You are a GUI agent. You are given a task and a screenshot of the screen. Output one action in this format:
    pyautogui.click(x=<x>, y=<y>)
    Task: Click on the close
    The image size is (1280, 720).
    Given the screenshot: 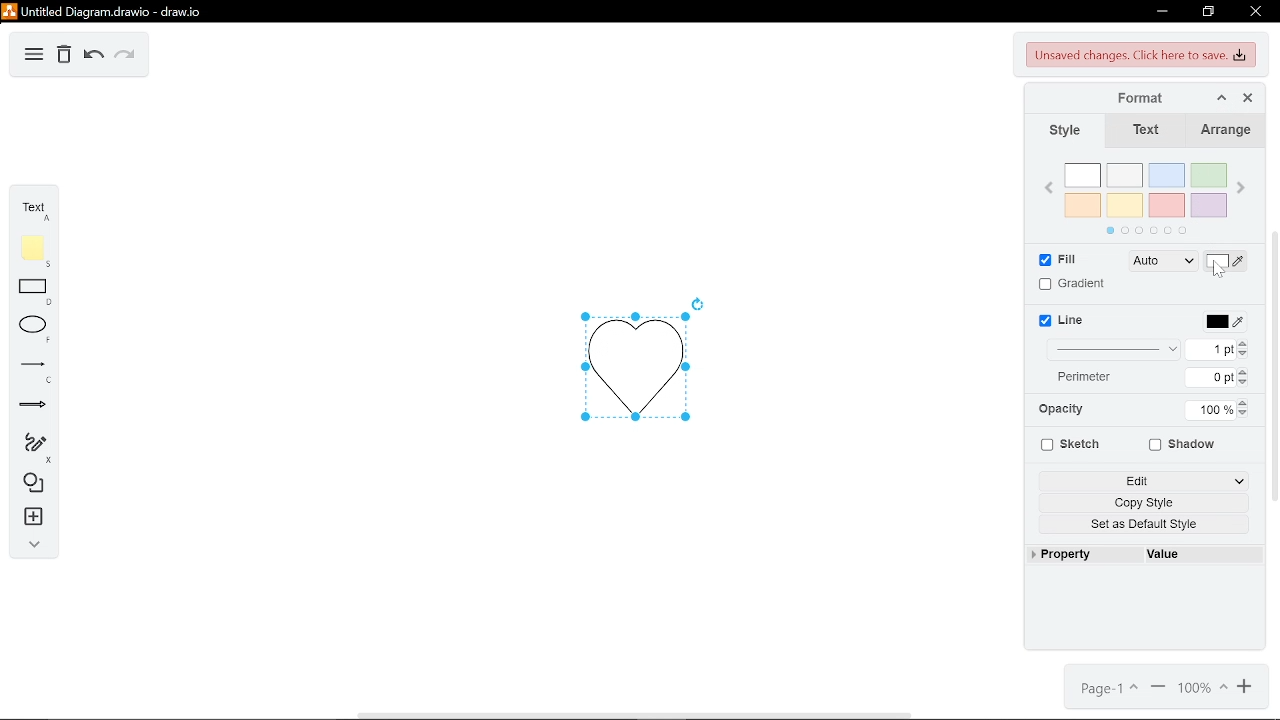 What is the action you would take?
    pyautogui.click(x=1250, y=98)
    